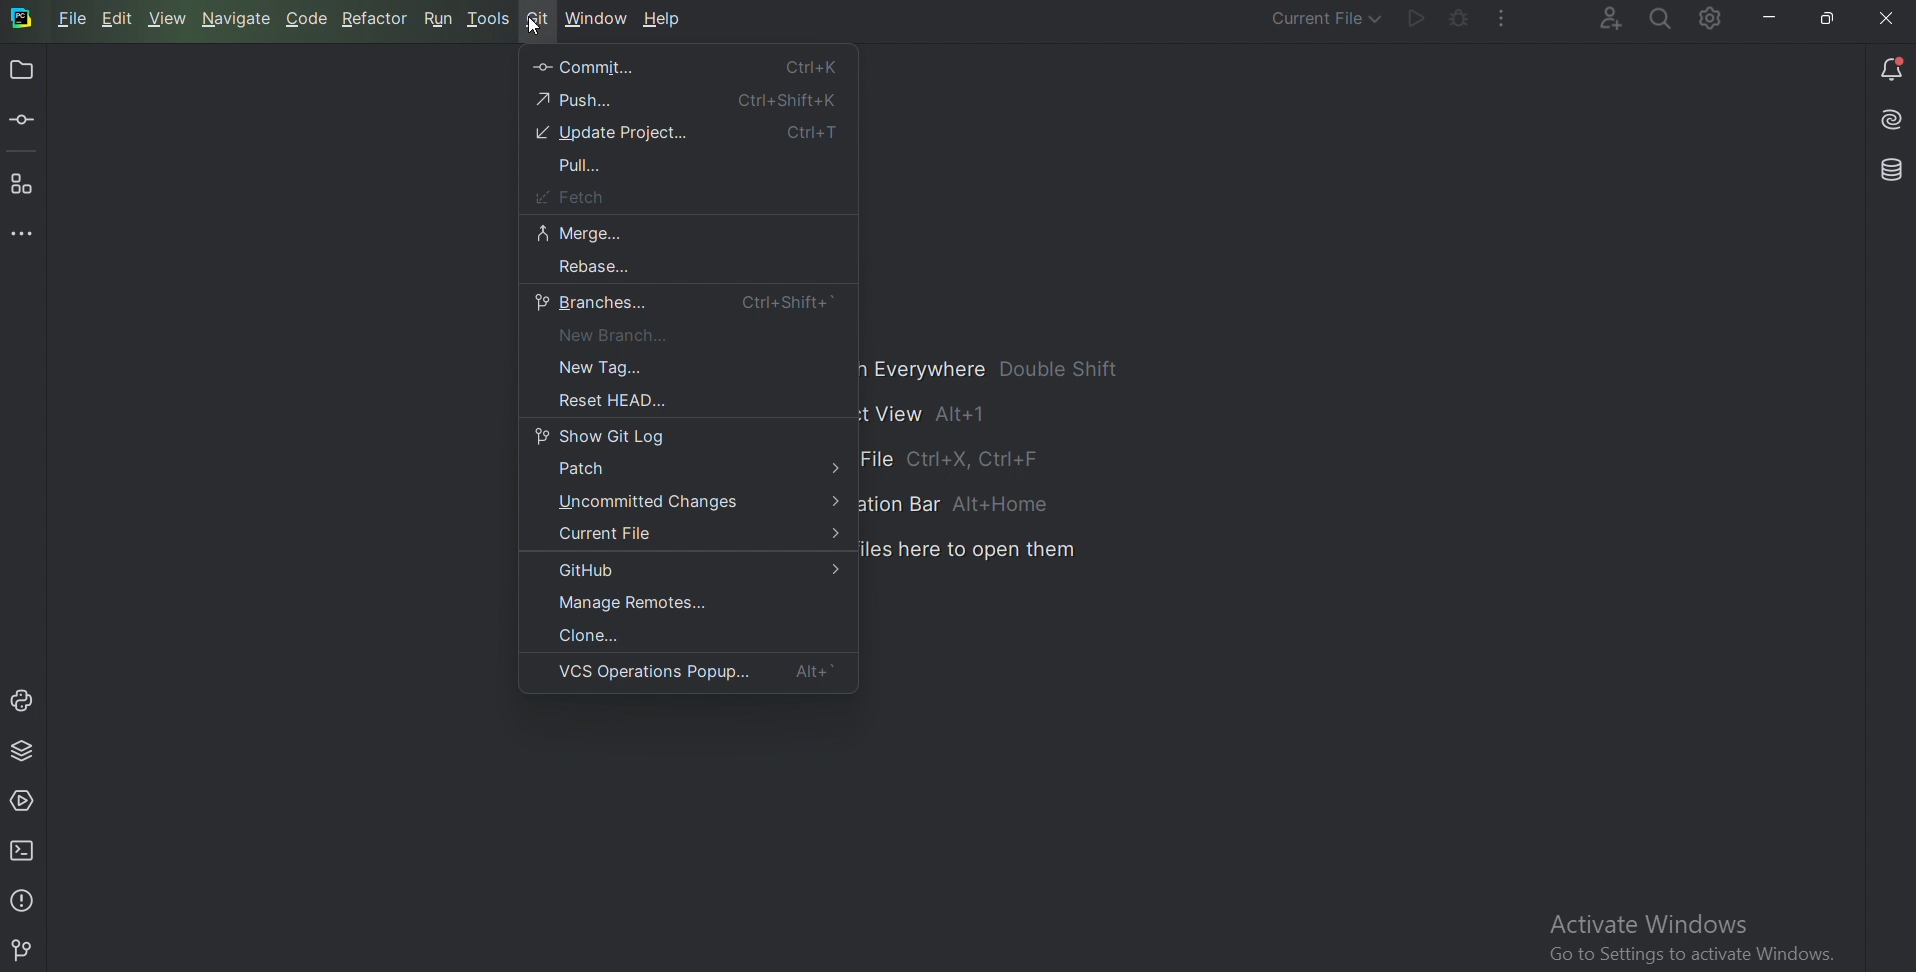 The width and height of the screenshot is (1916, 972). Describe the element at coordinates (690, 133) in the screenshot. I see `Update project` at that location.